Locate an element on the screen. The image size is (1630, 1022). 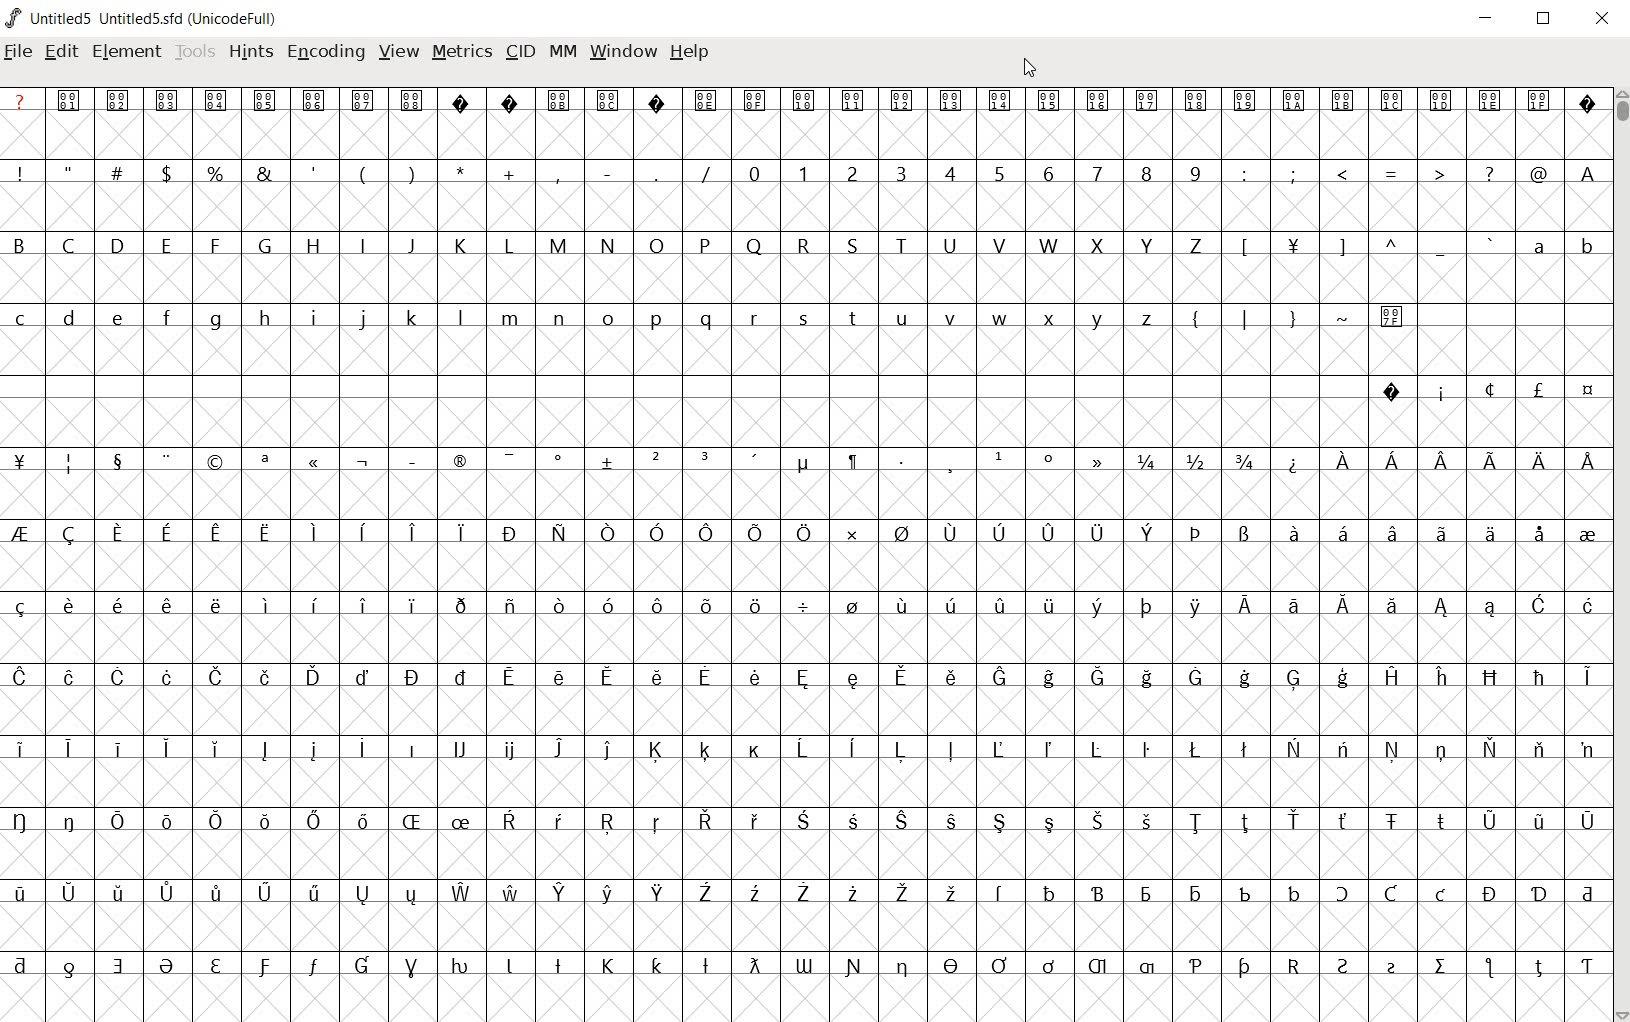
Symbol is located at coordinates (1440, 101).